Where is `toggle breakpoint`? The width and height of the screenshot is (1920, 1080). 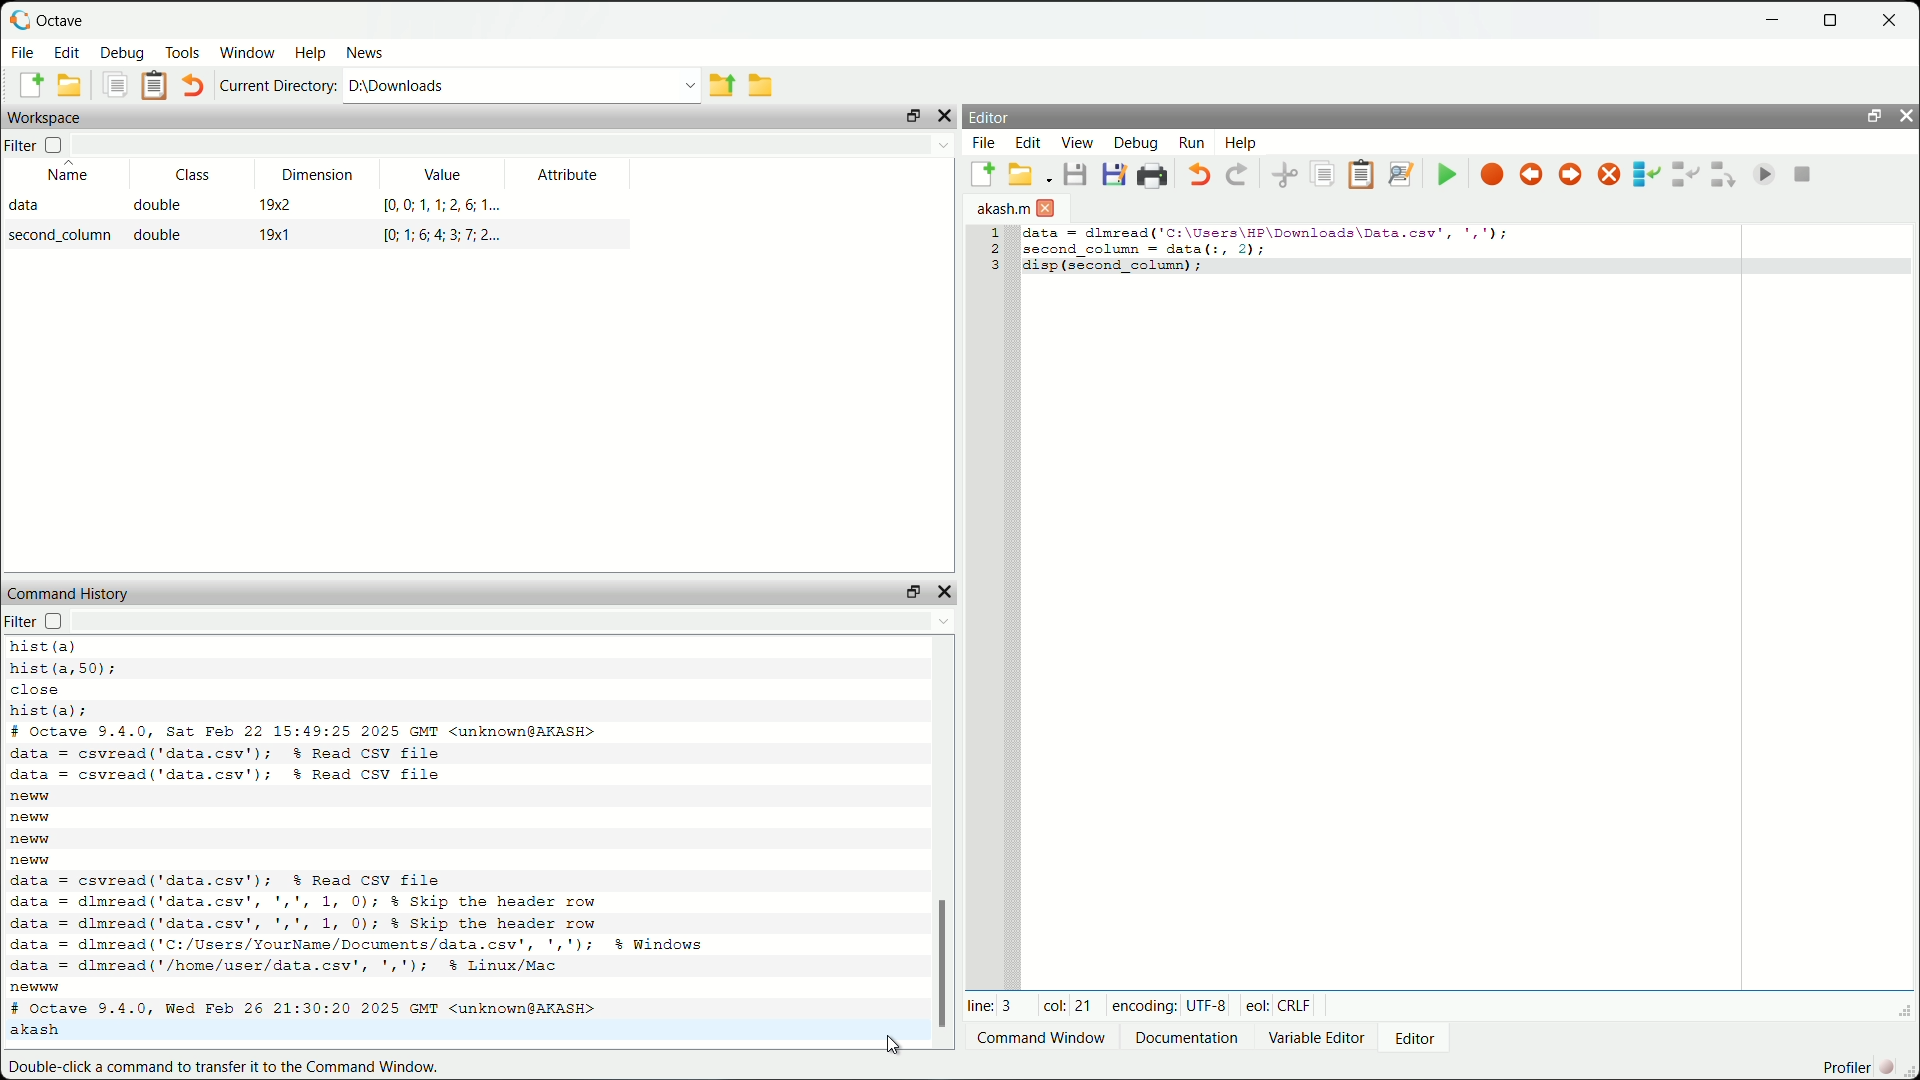
toggle breakpoint is located at coordinates (1492, 177).